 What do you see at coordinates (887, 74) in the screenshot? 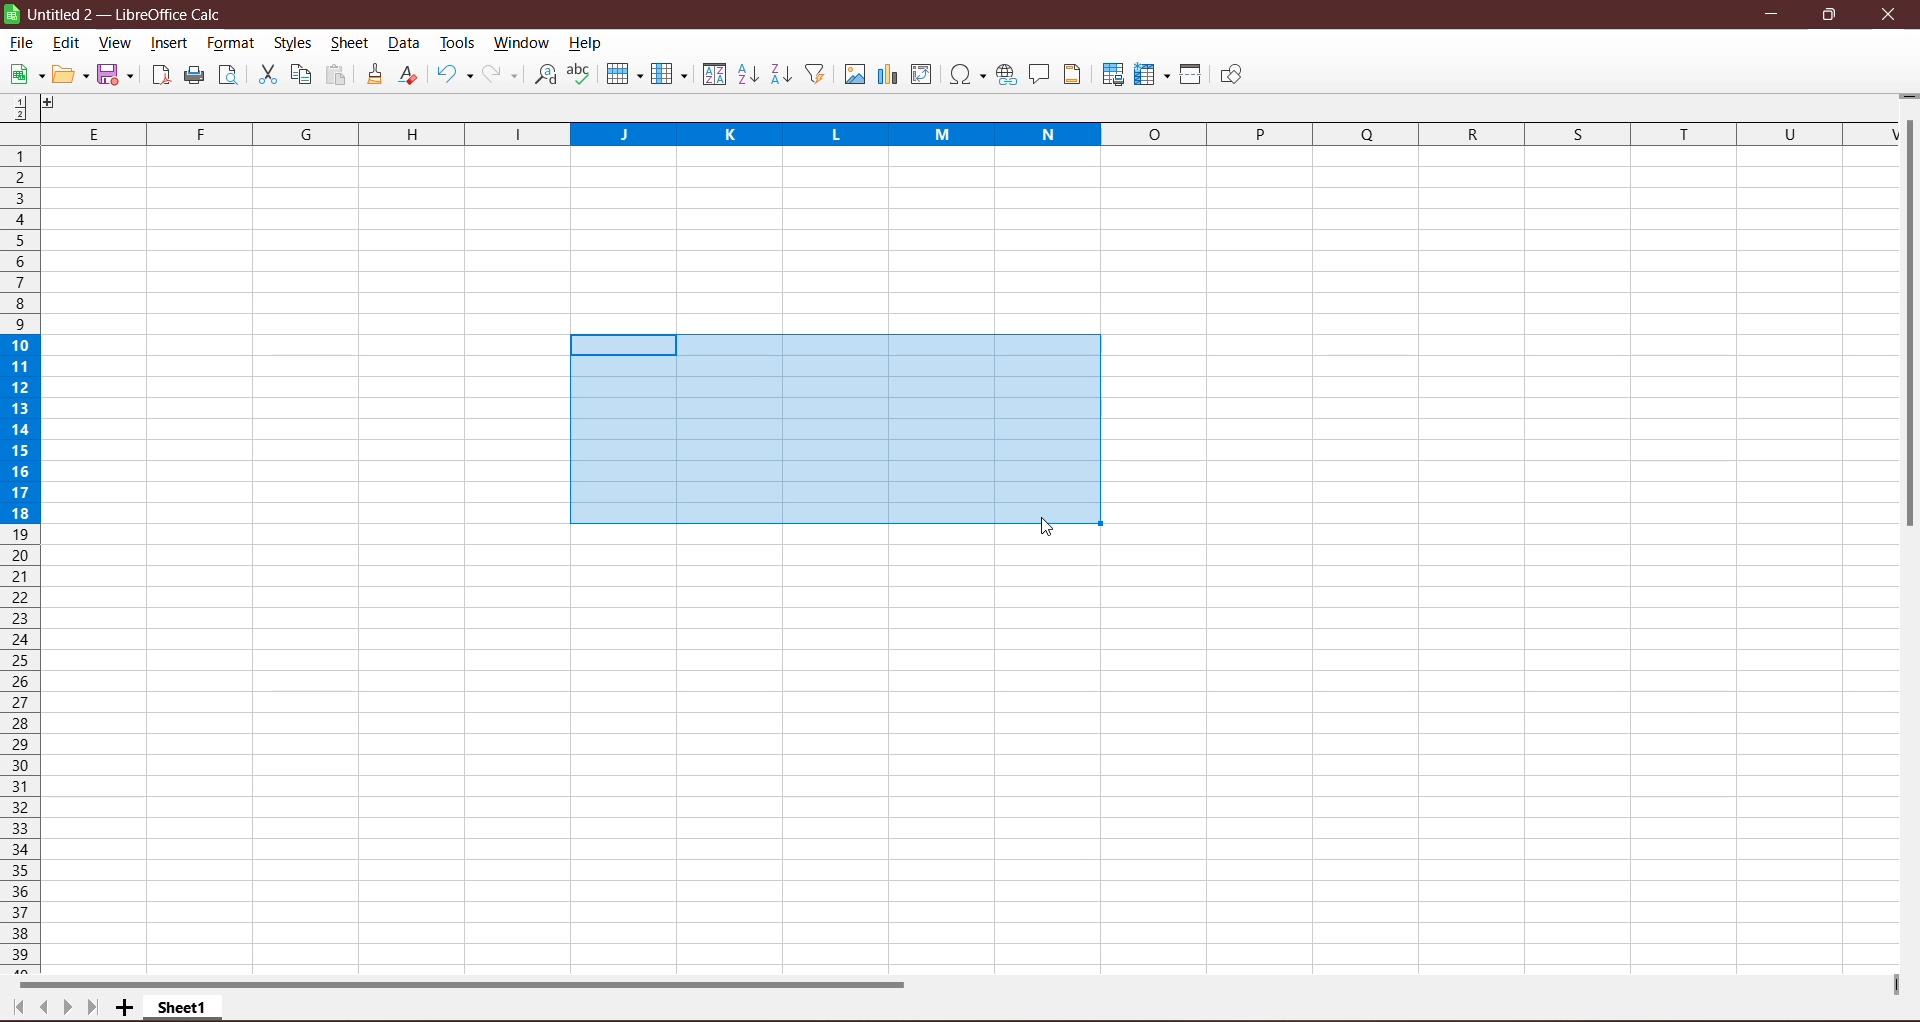
I see `Insert Poll` at bounding box center [887, 74].